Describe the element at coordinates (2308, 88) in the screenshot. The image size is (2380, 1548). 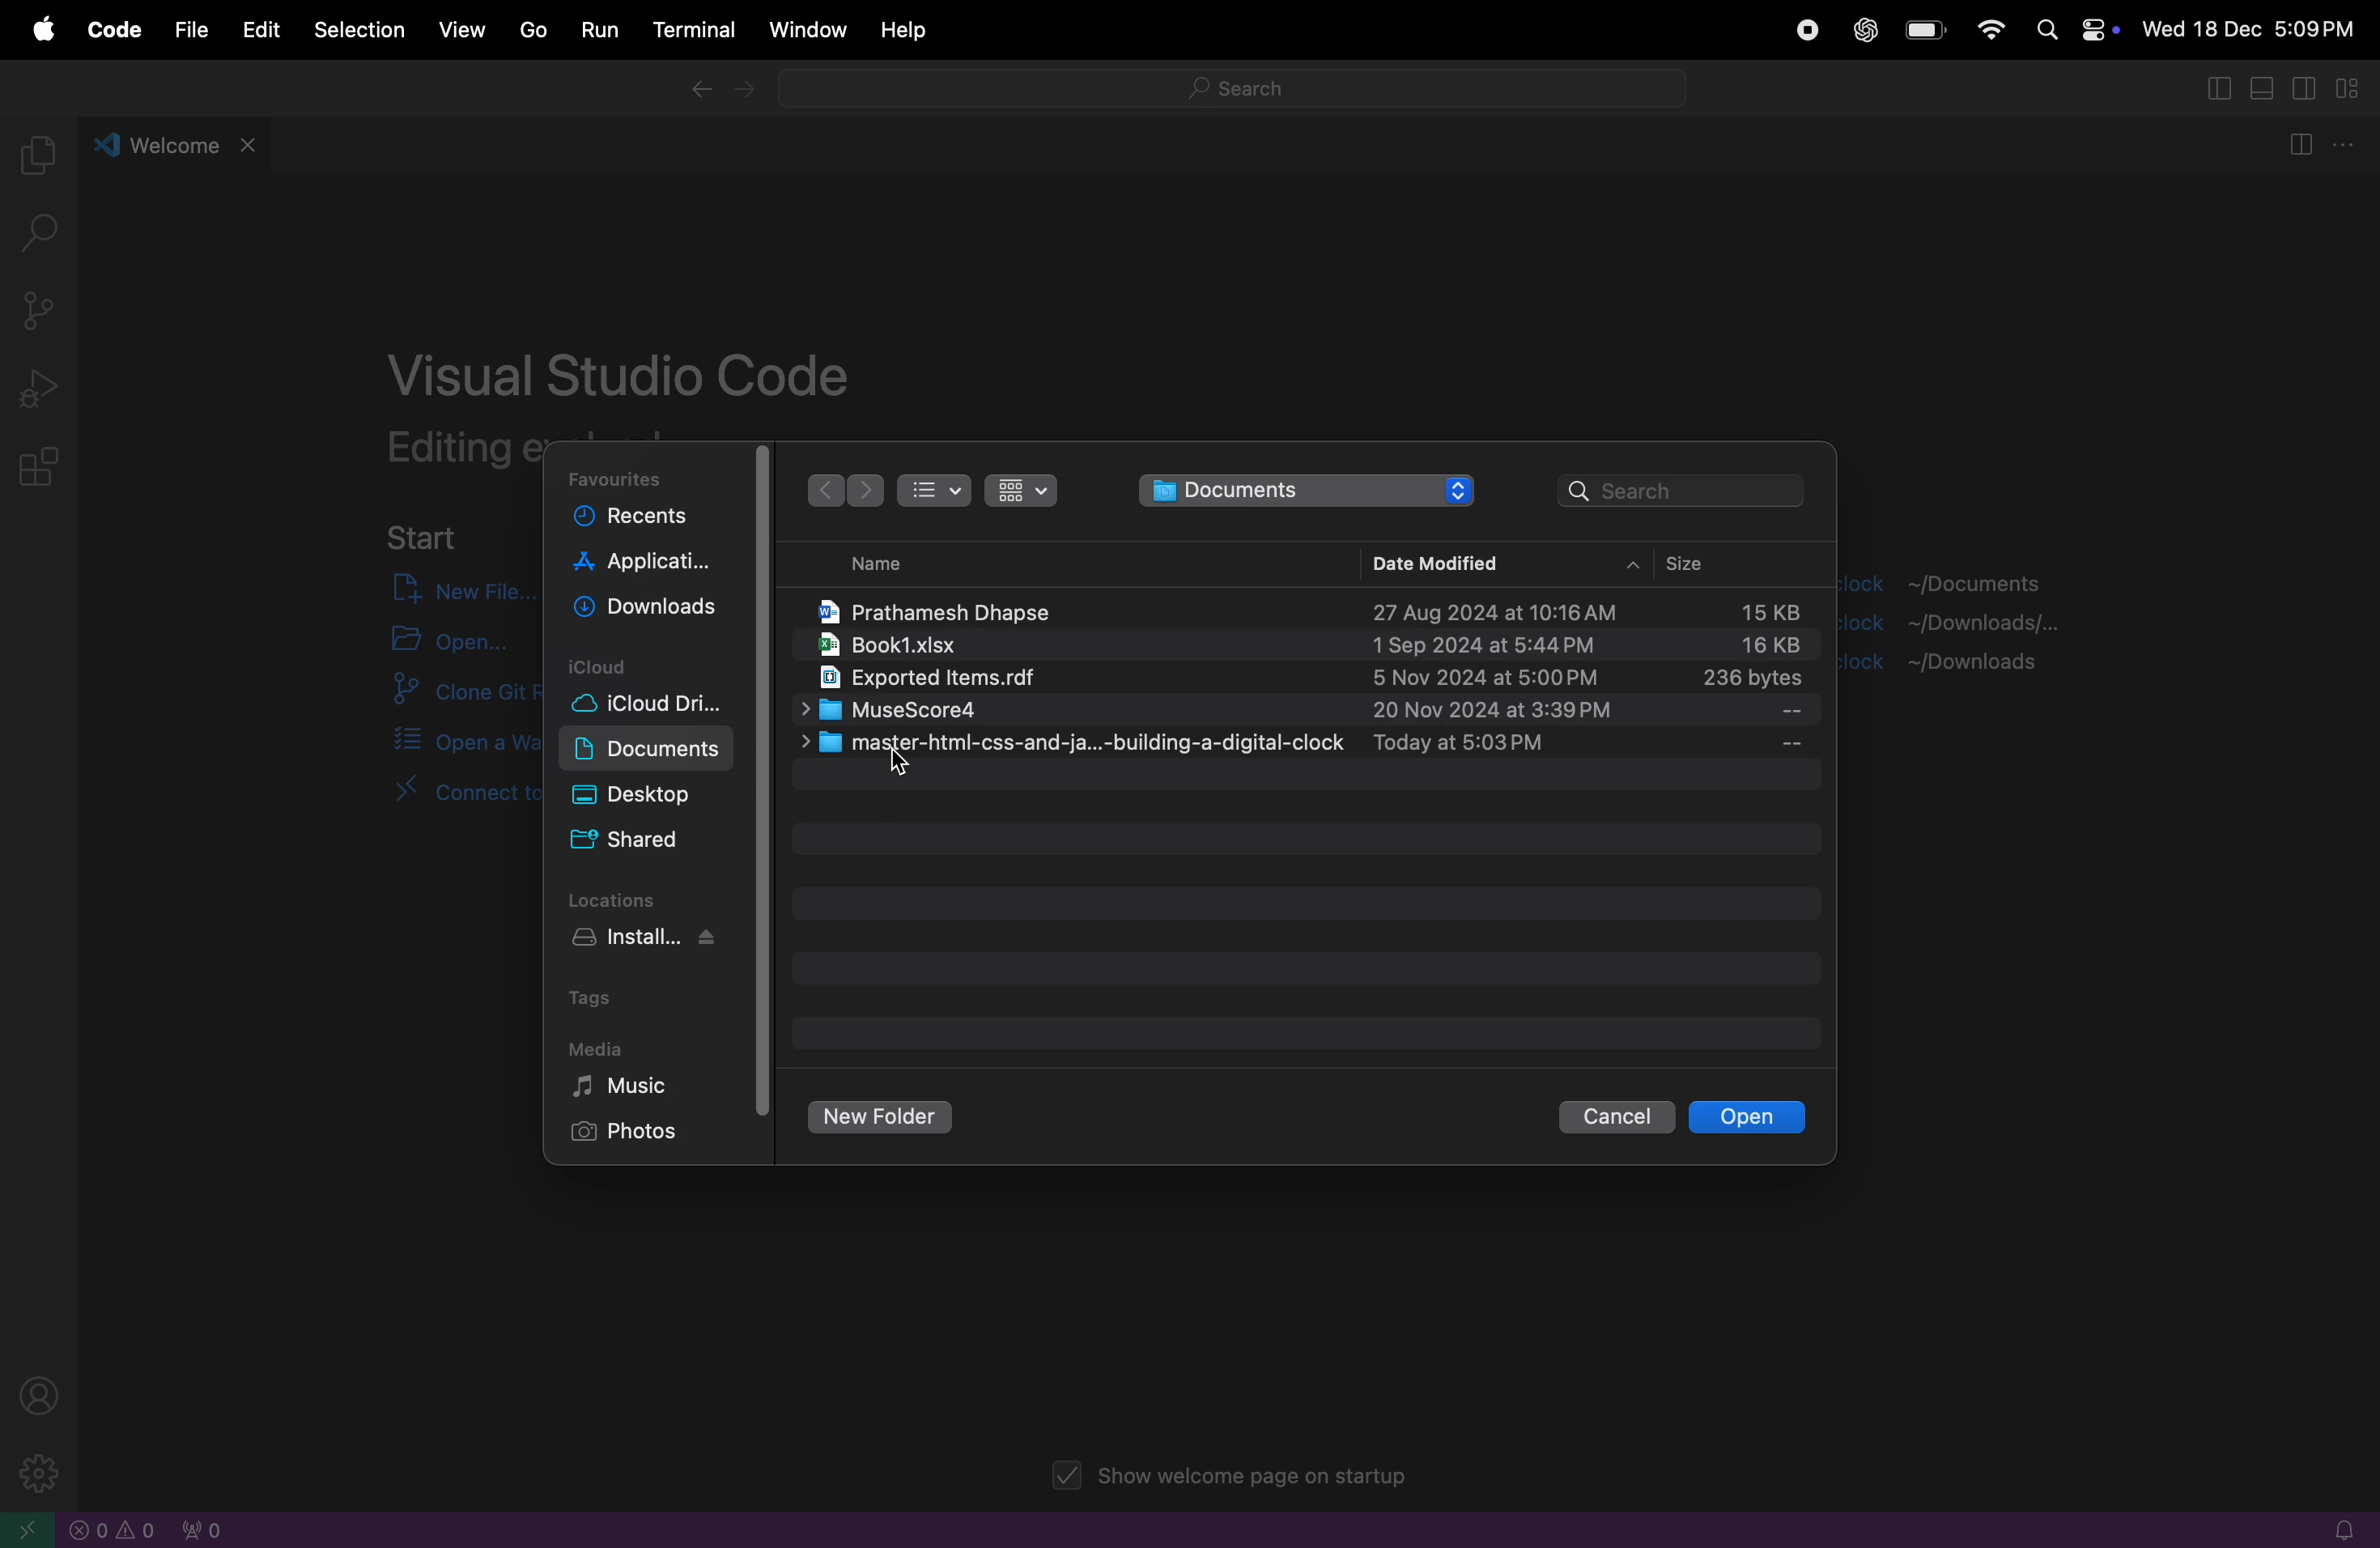
I see `toggle secondary side panel` at that location.